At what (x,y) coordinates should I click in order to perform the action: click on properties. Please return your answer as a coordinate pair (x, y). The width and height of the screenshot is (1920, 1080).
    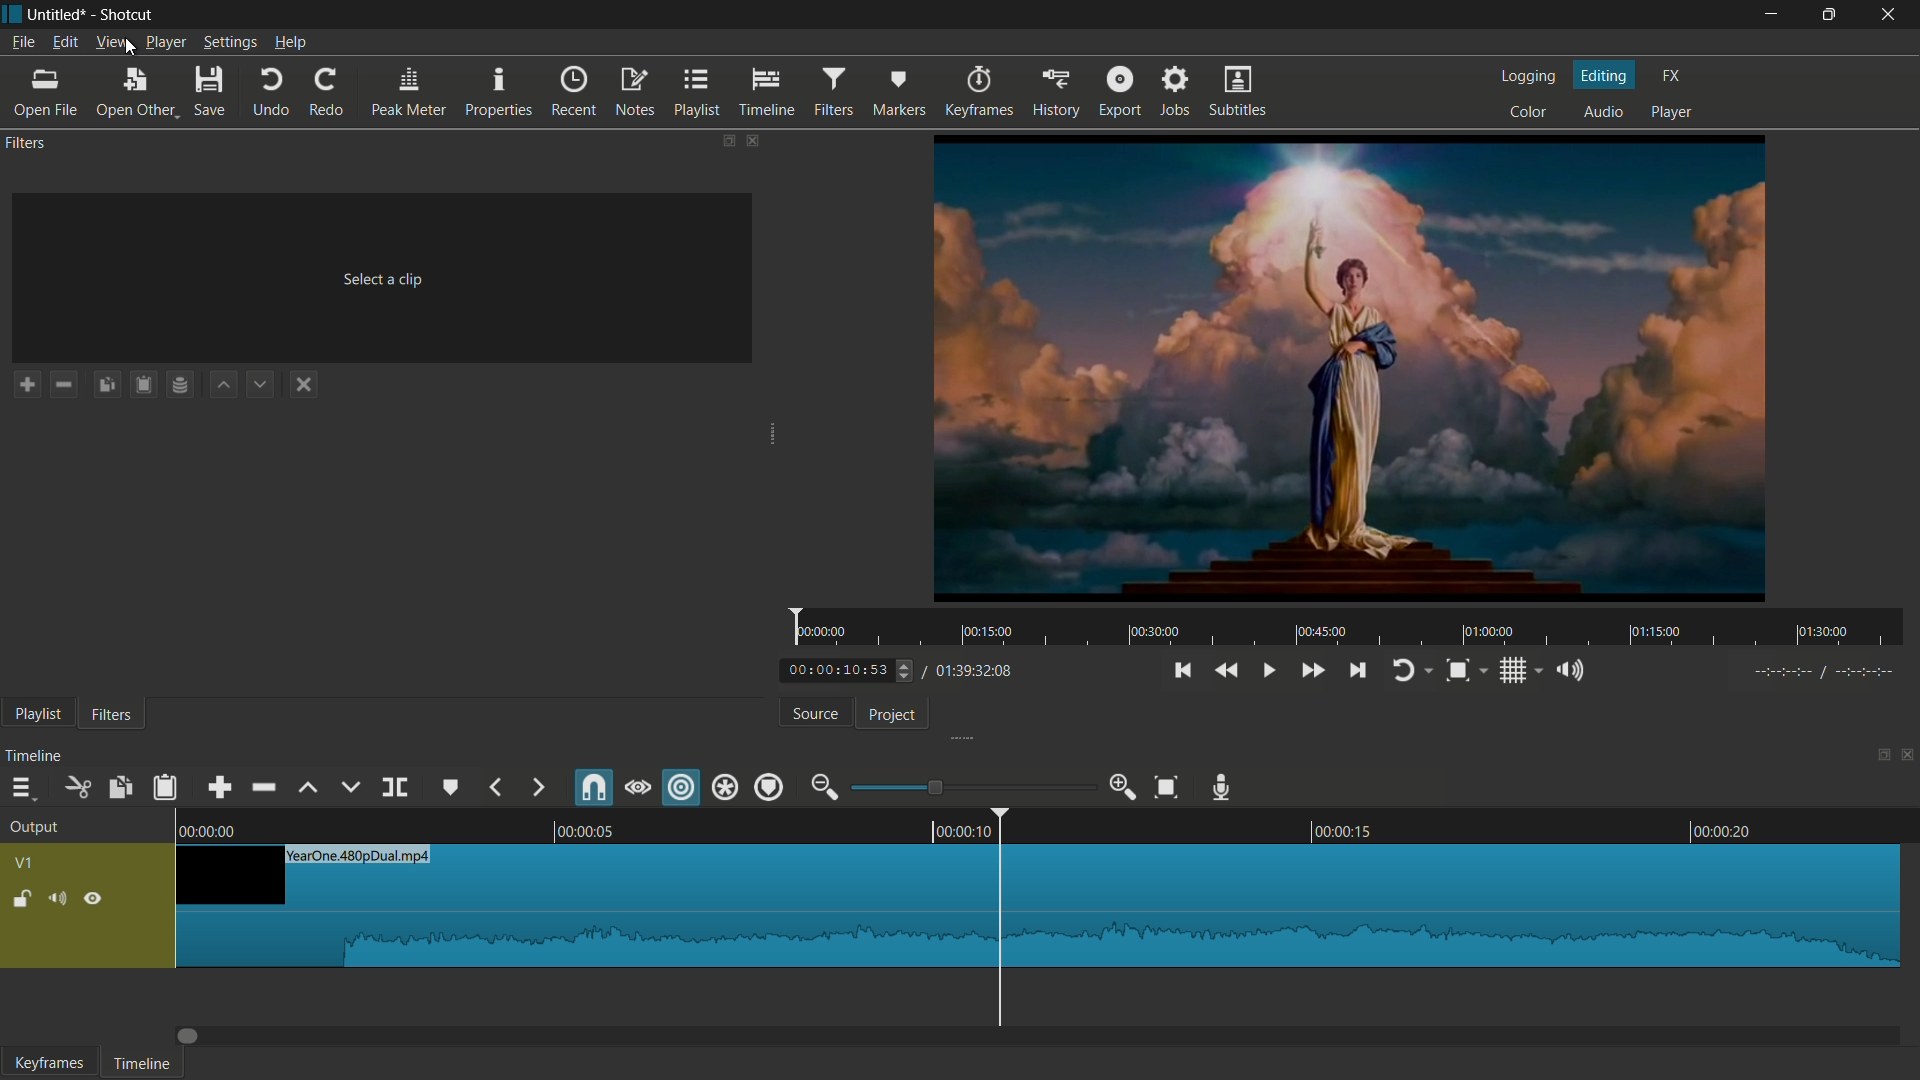
    Looking at the image, I should click on (501, 93).